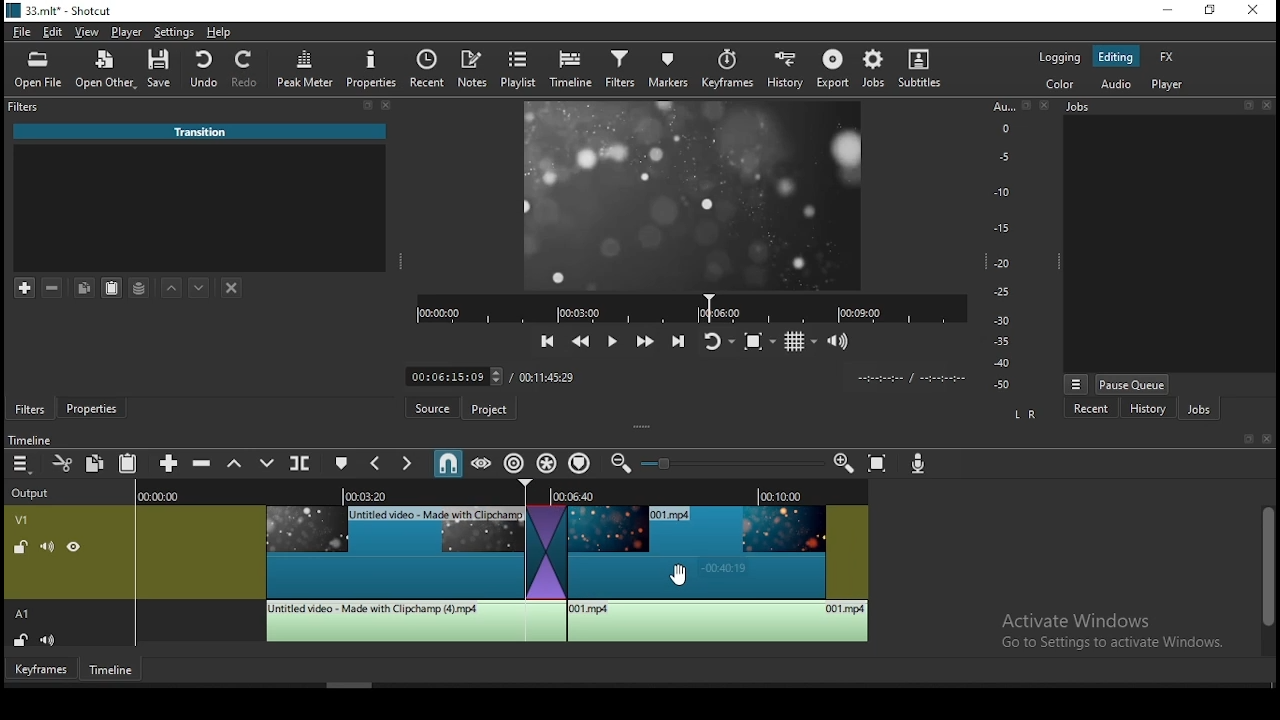  What do you see at coordinates (1167, 107) in the screenshot?
I see `jobs` at bounding box center [1167, 107].